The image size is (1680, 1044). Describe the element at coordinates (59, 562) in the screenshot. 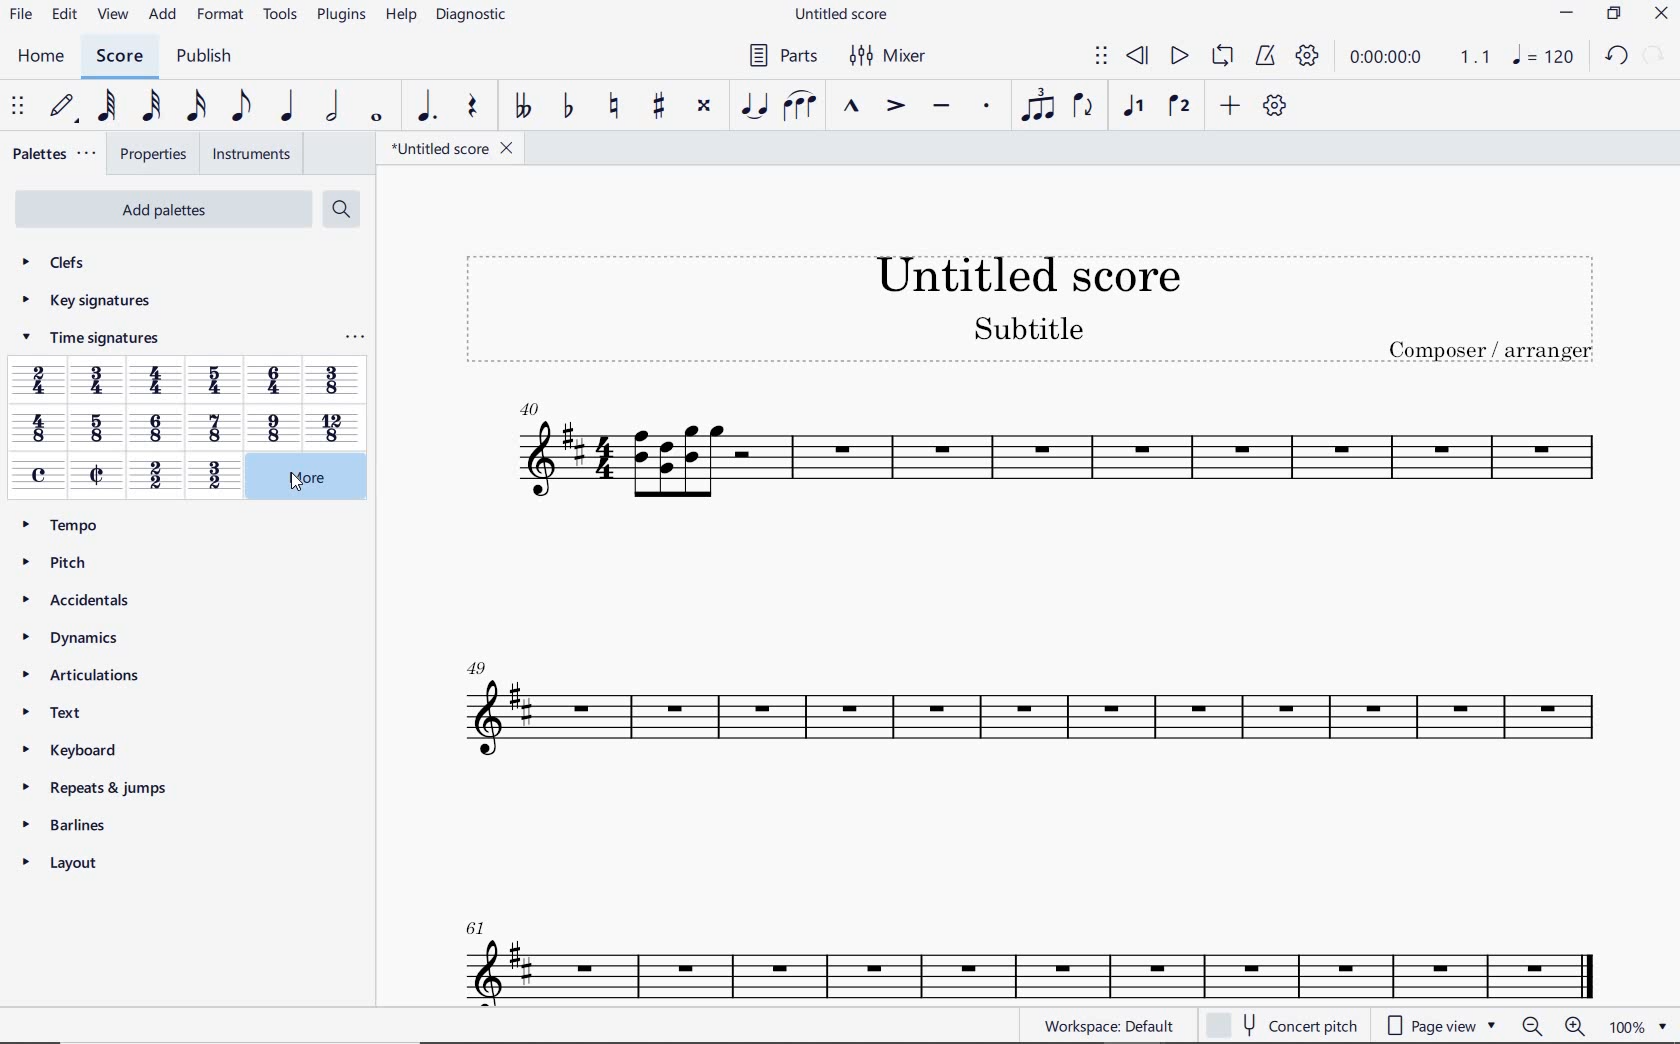

I see `PITCH` at that location.